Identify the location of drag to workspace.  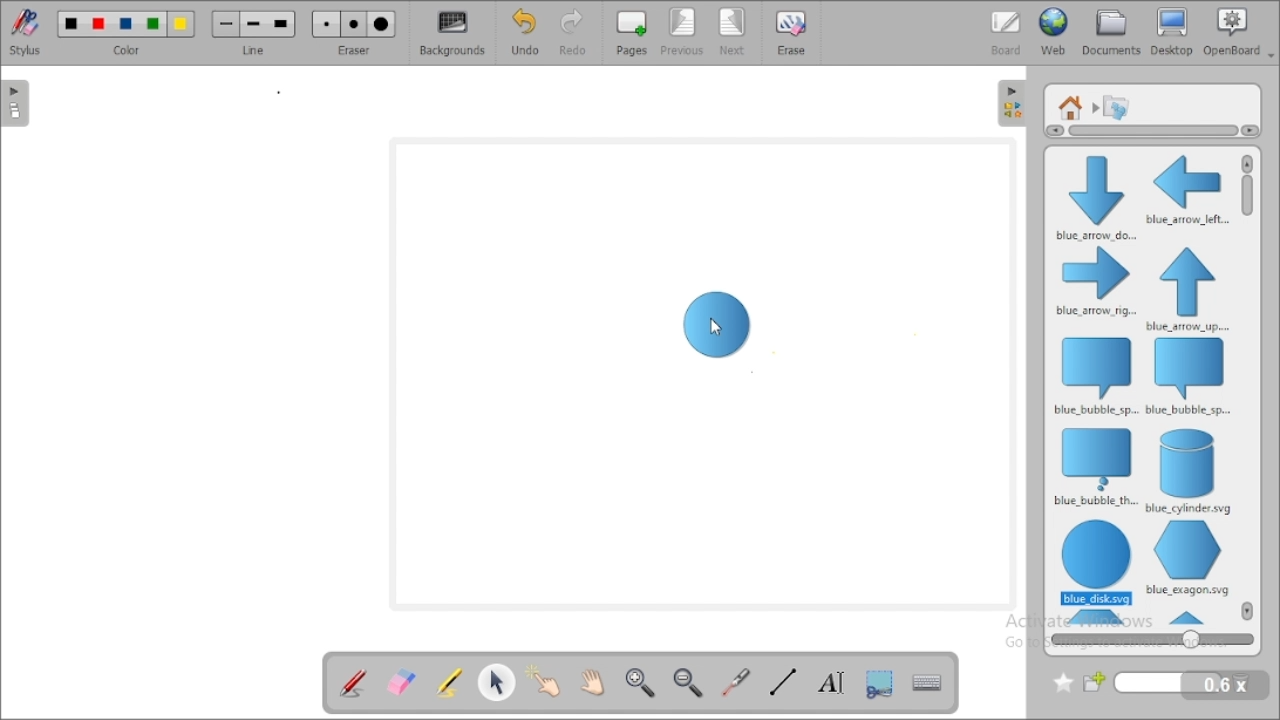
(717, 325).